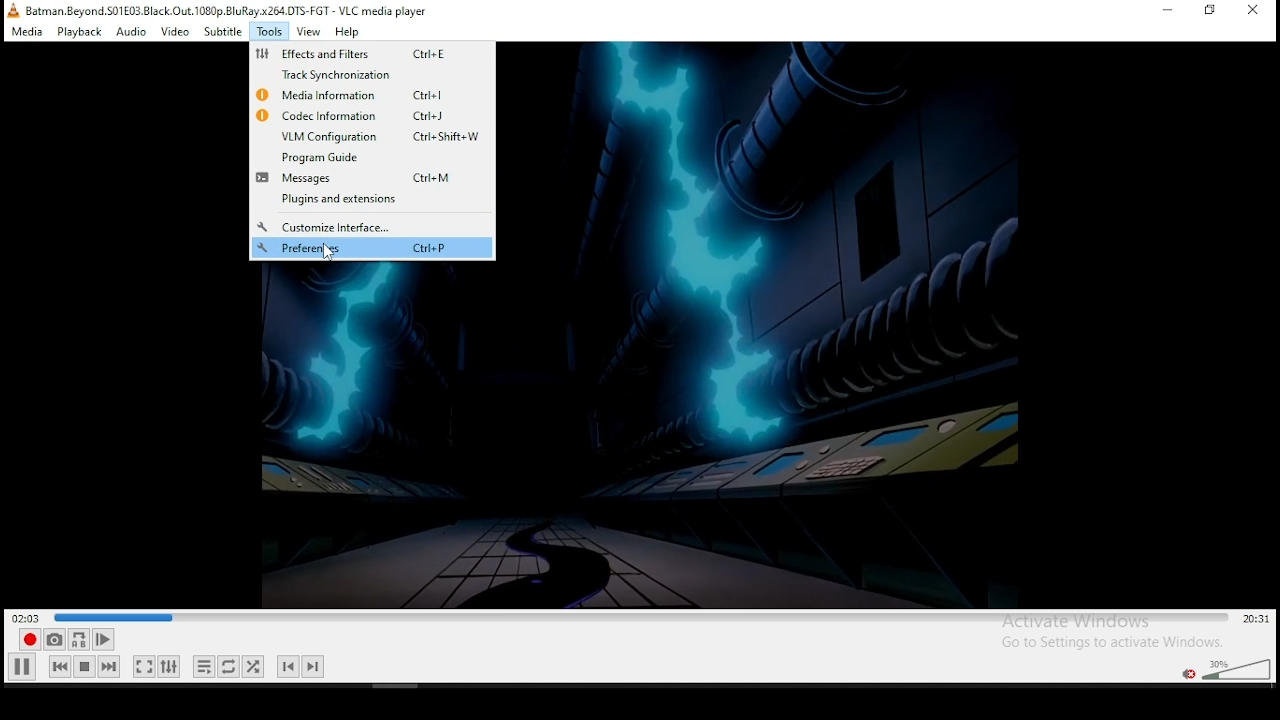 Image resolution: width=1280 pixels, height=720 pixels. Describe the element at coordinates (370, 179) in the screenshot. I see `messages` at that location.